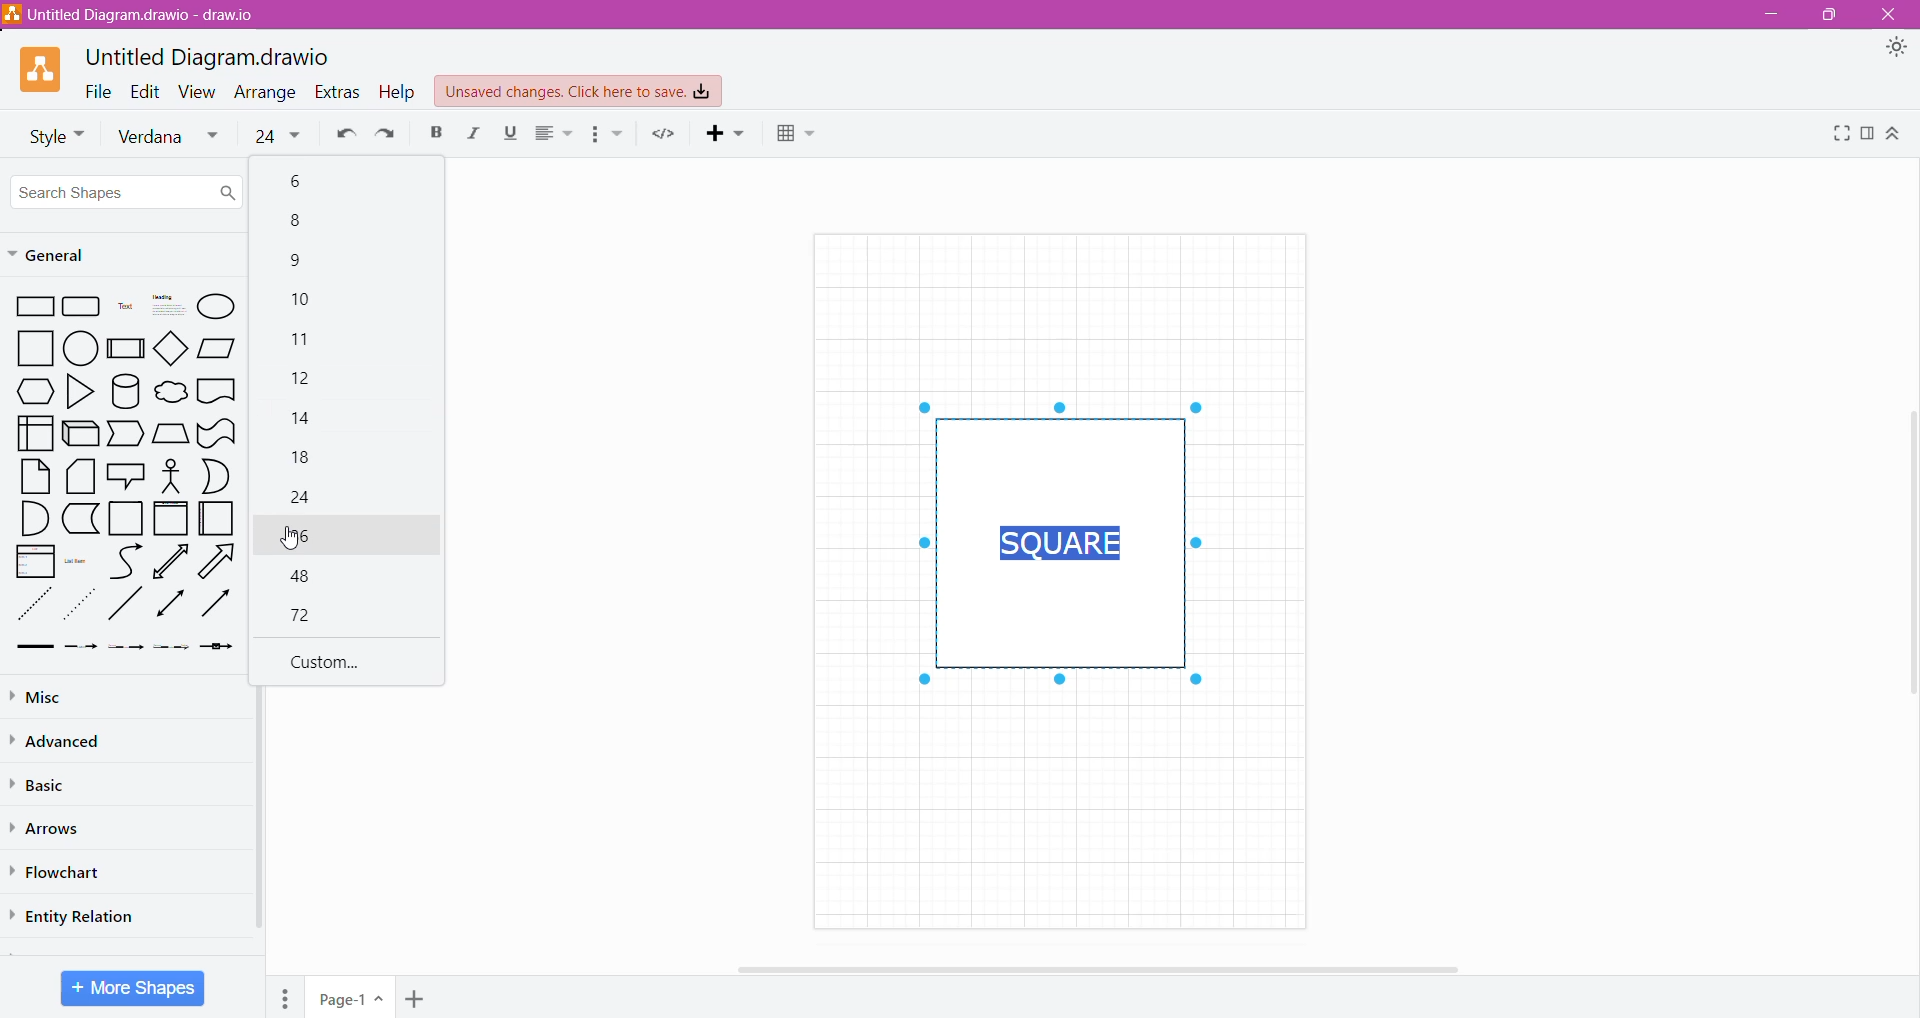  I want to click on Font Style, so click(51, 136).